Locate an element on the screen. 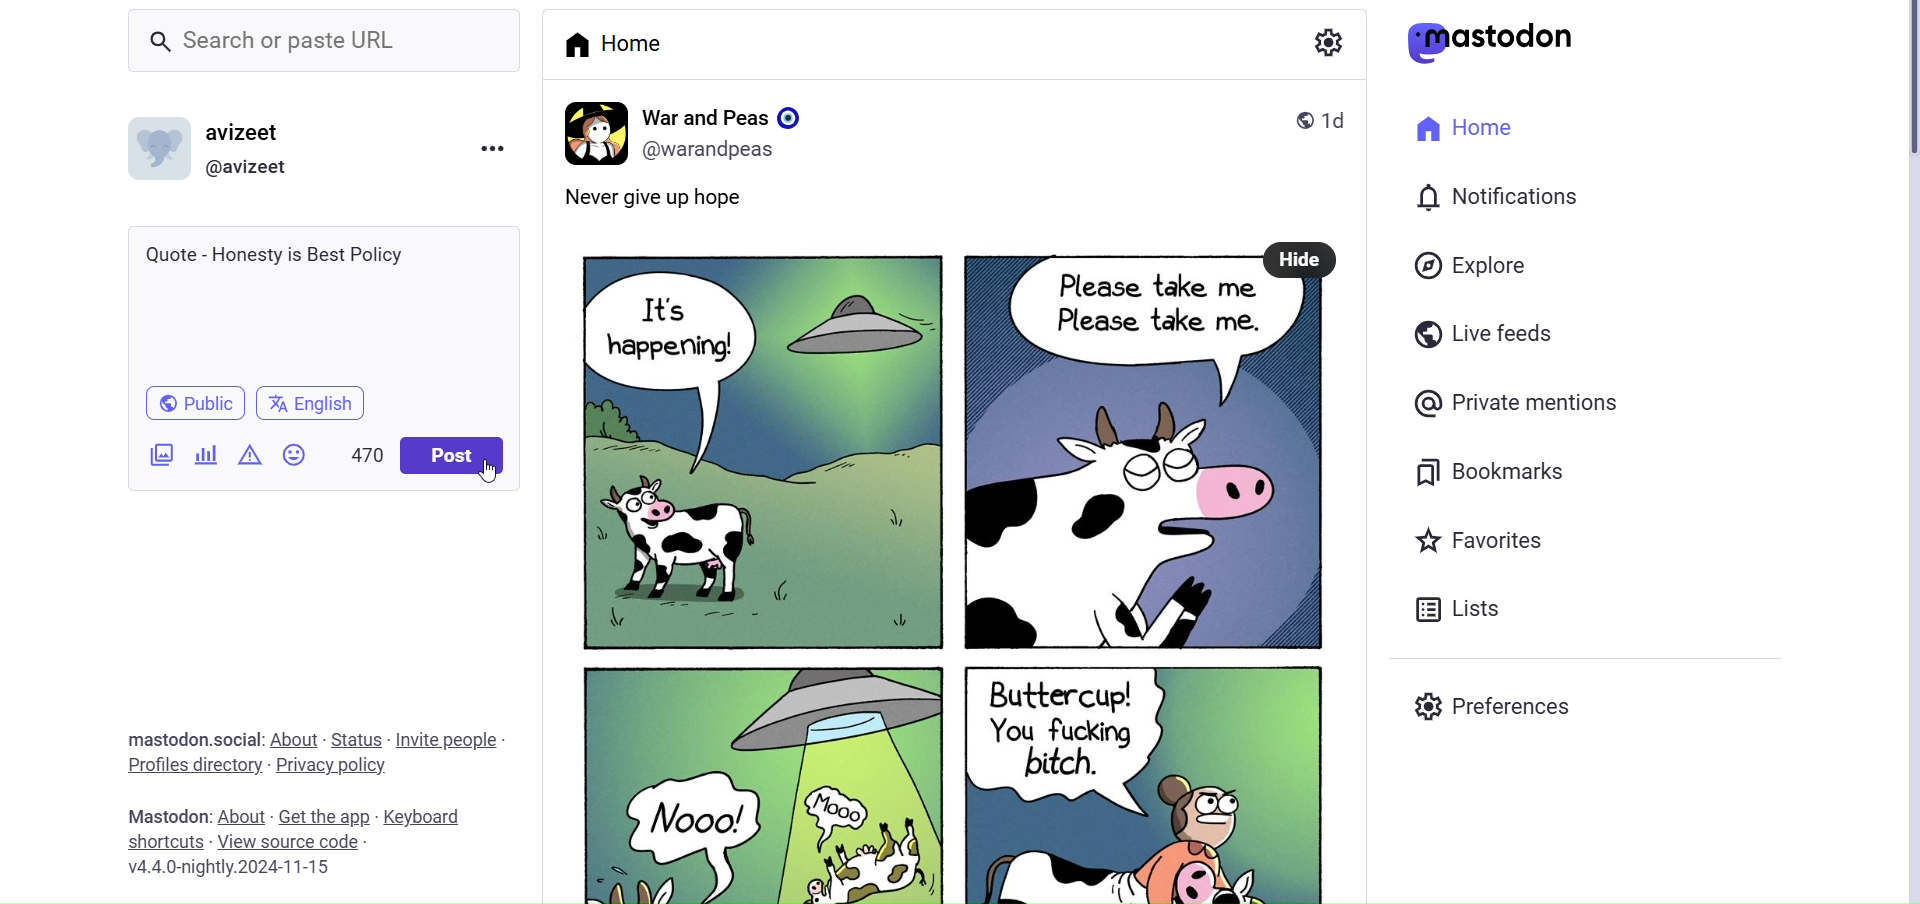  Search or paste URL is located at coordinates (304, 39).